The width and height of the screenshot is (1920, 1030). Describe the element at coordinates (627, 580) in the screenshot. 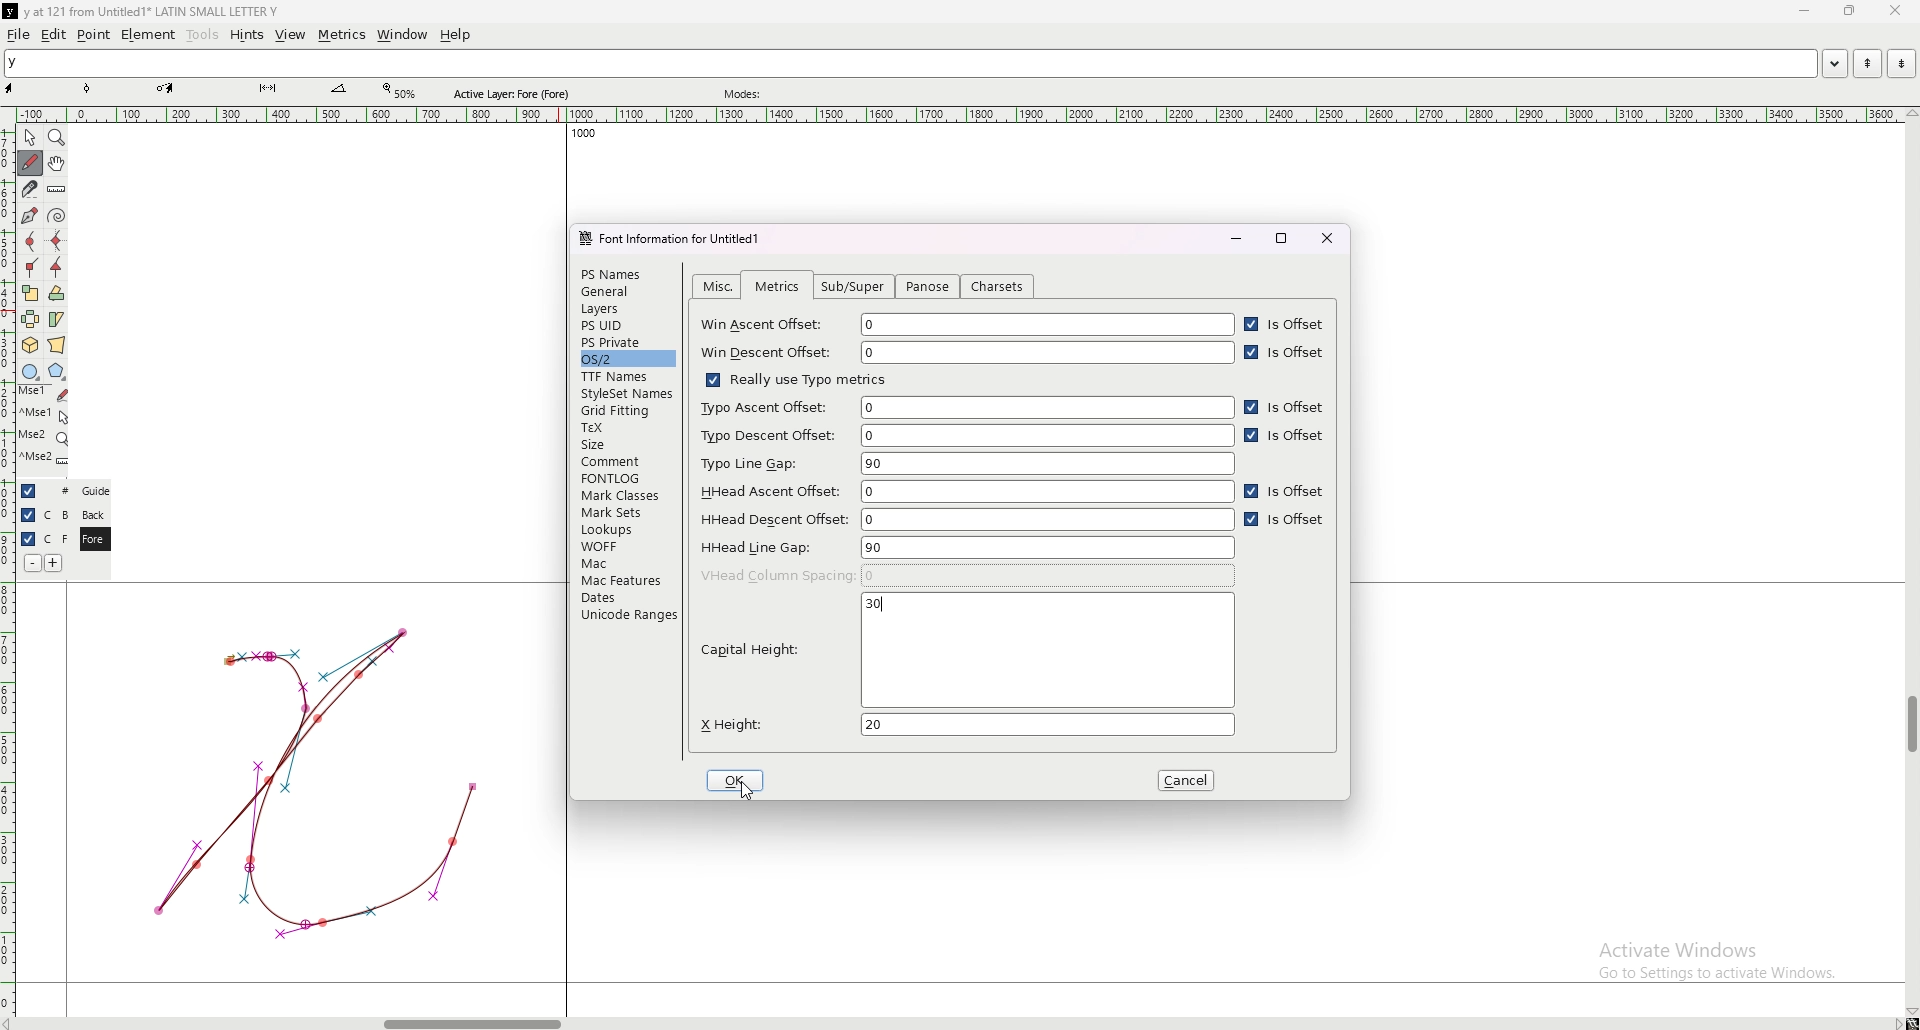

I see `mac features` at that location.